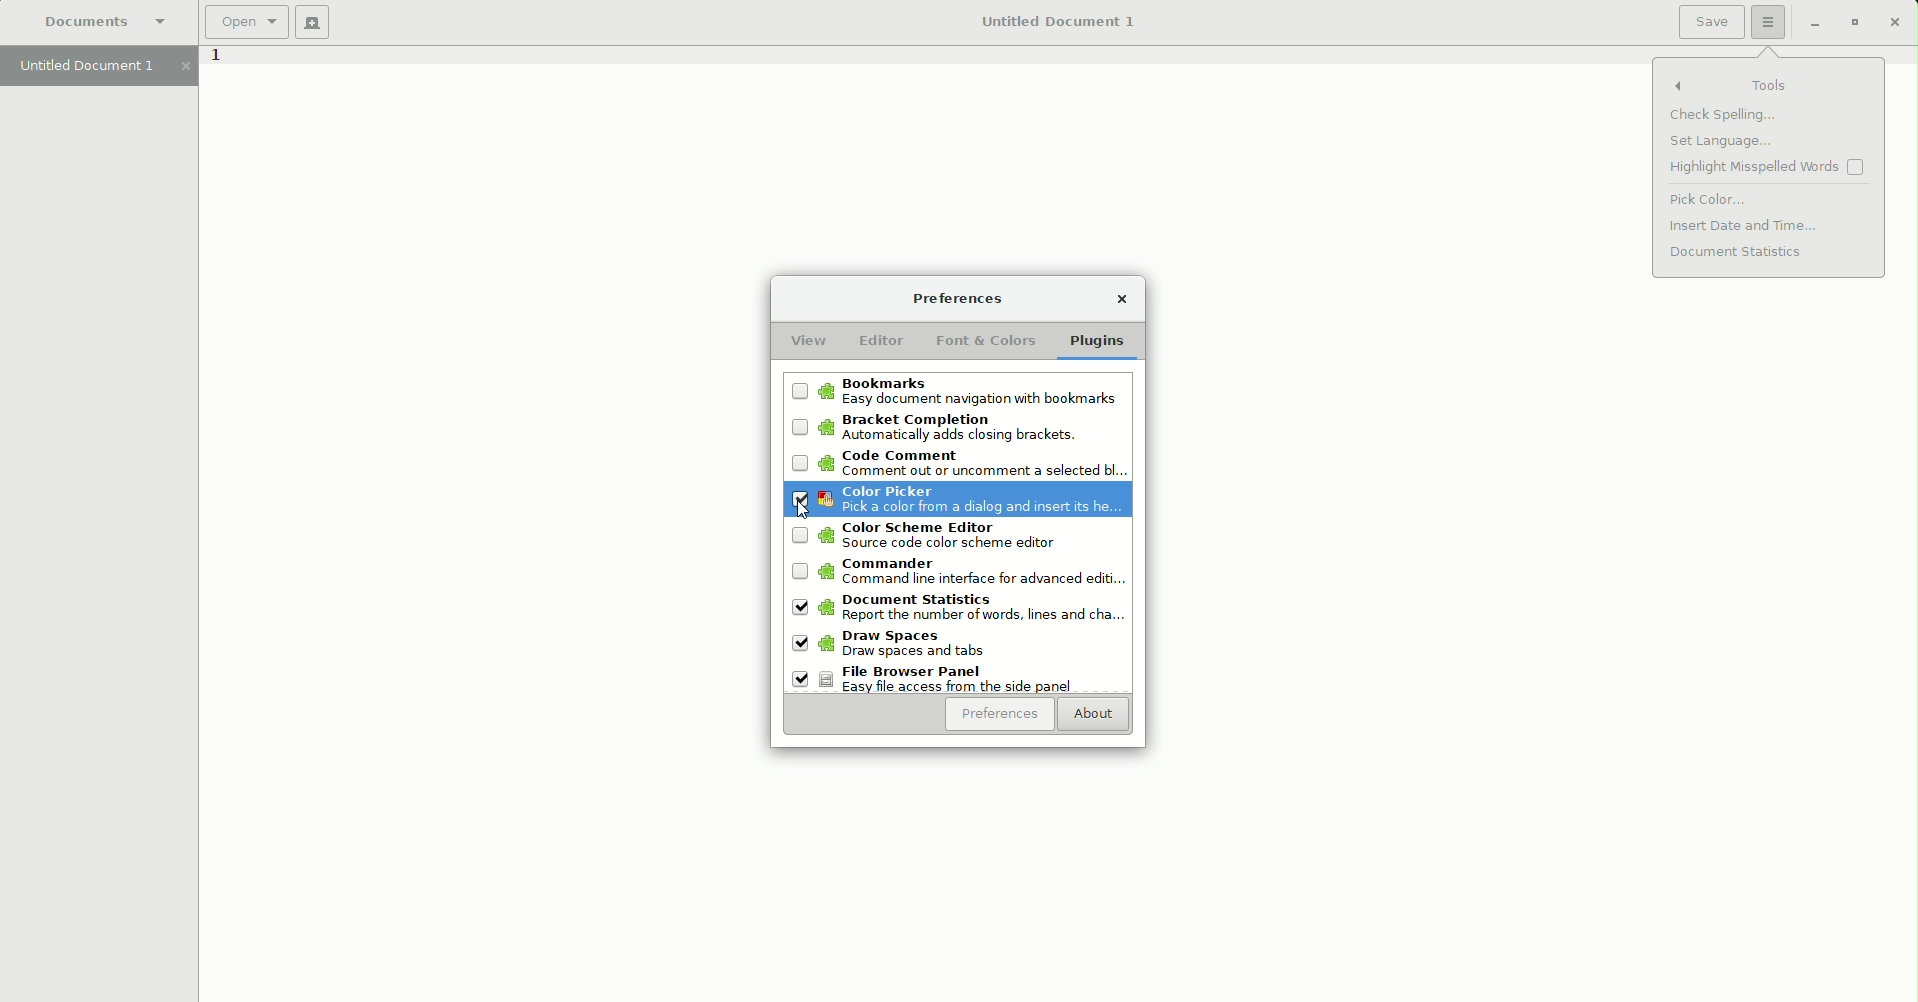  I want to click on Preferences, so click(999, 715).